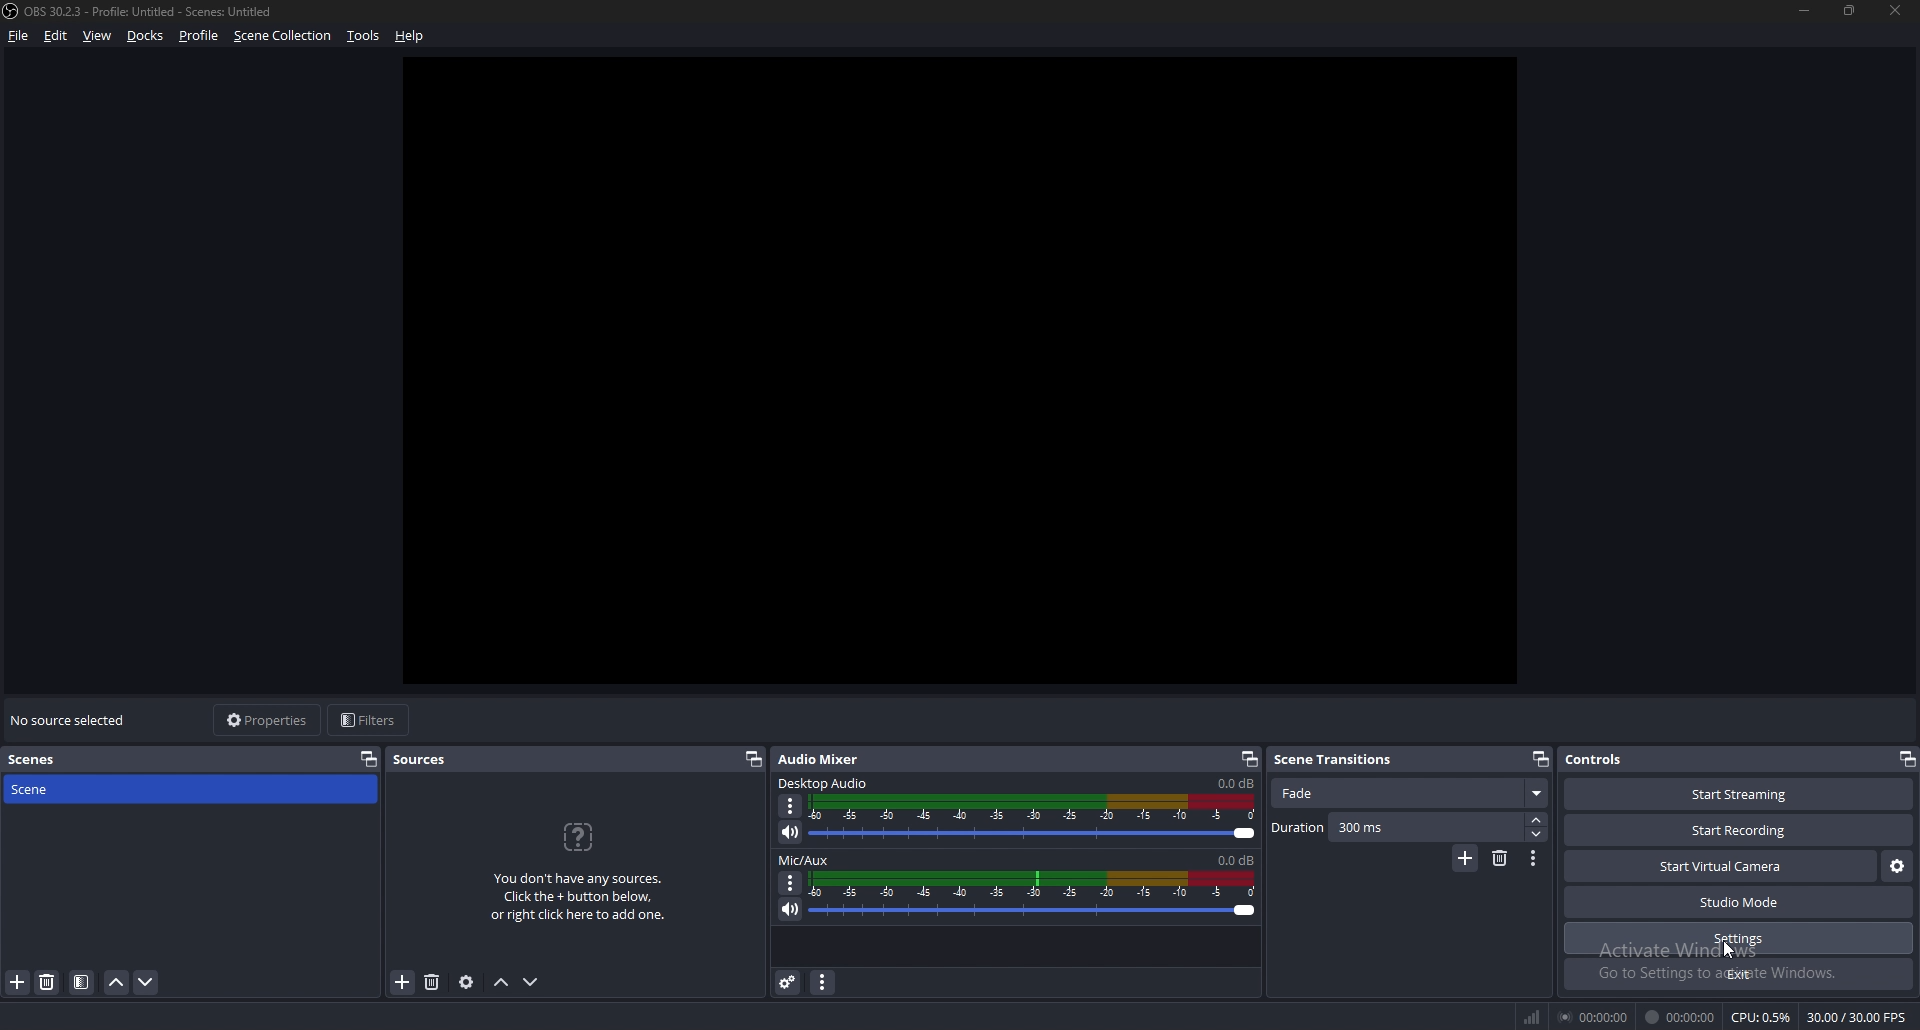 This screenshot has width=1920, height=1030. What do you see at coordinates (1537, 820) in the screenshot?
I see `increase duration` at bounding box center [1537, 820].